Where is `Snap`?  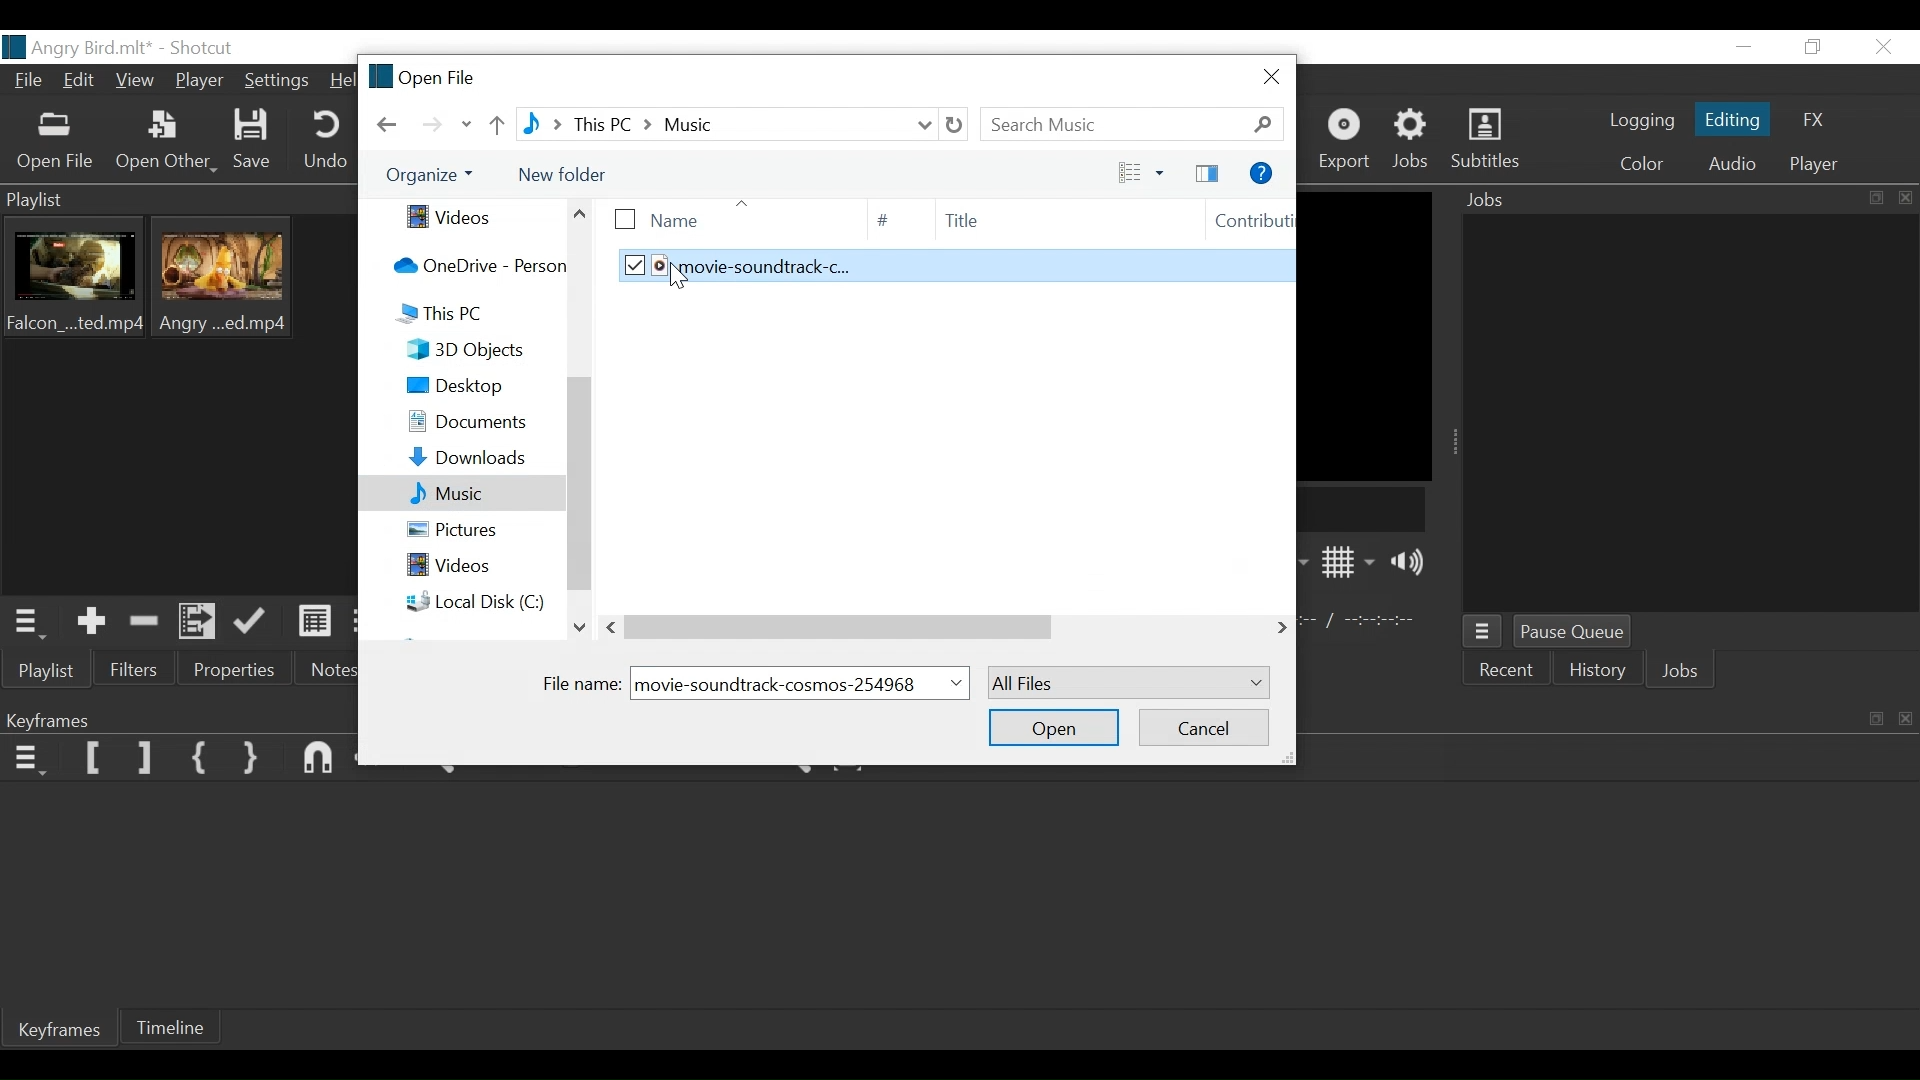 Snap is located at coordinates (320, 759).